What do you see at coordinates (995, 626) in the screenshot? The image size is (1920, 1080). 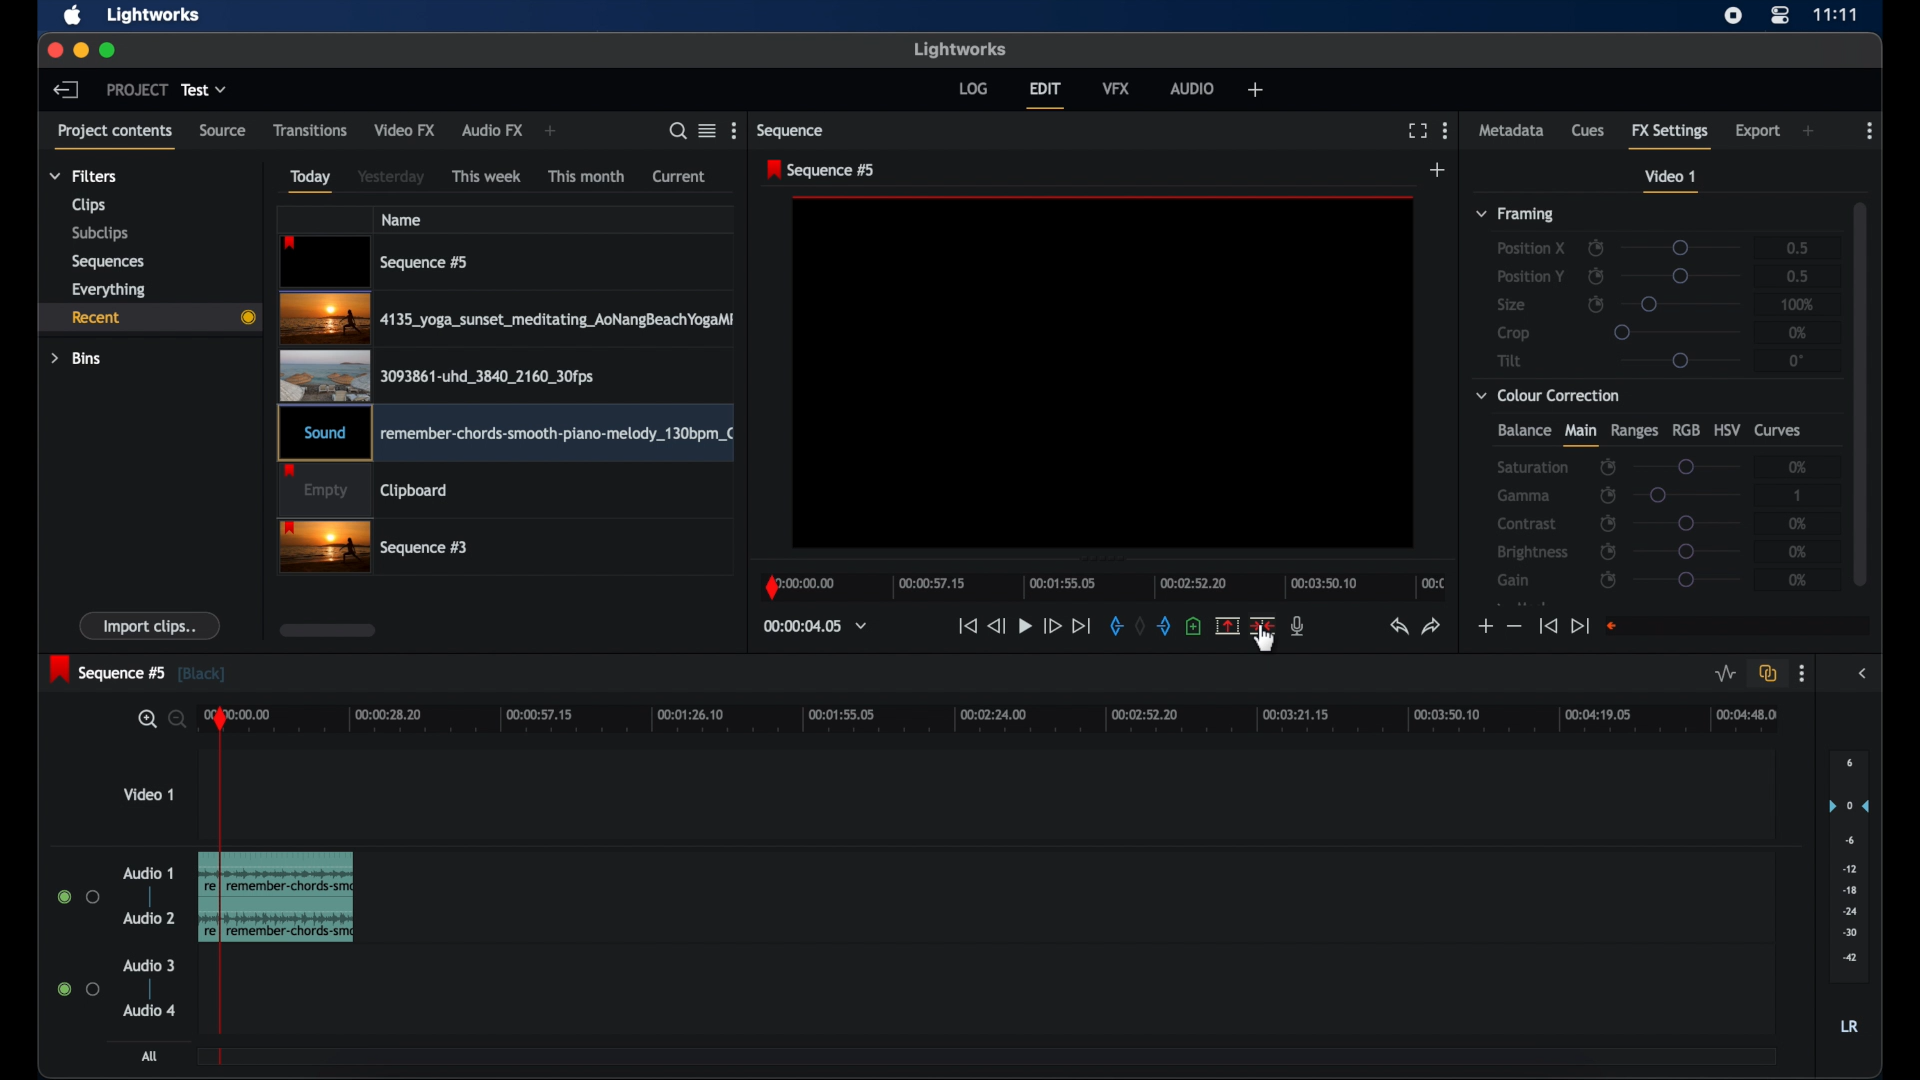 I see `rewind` at bounding box center [995, 626].